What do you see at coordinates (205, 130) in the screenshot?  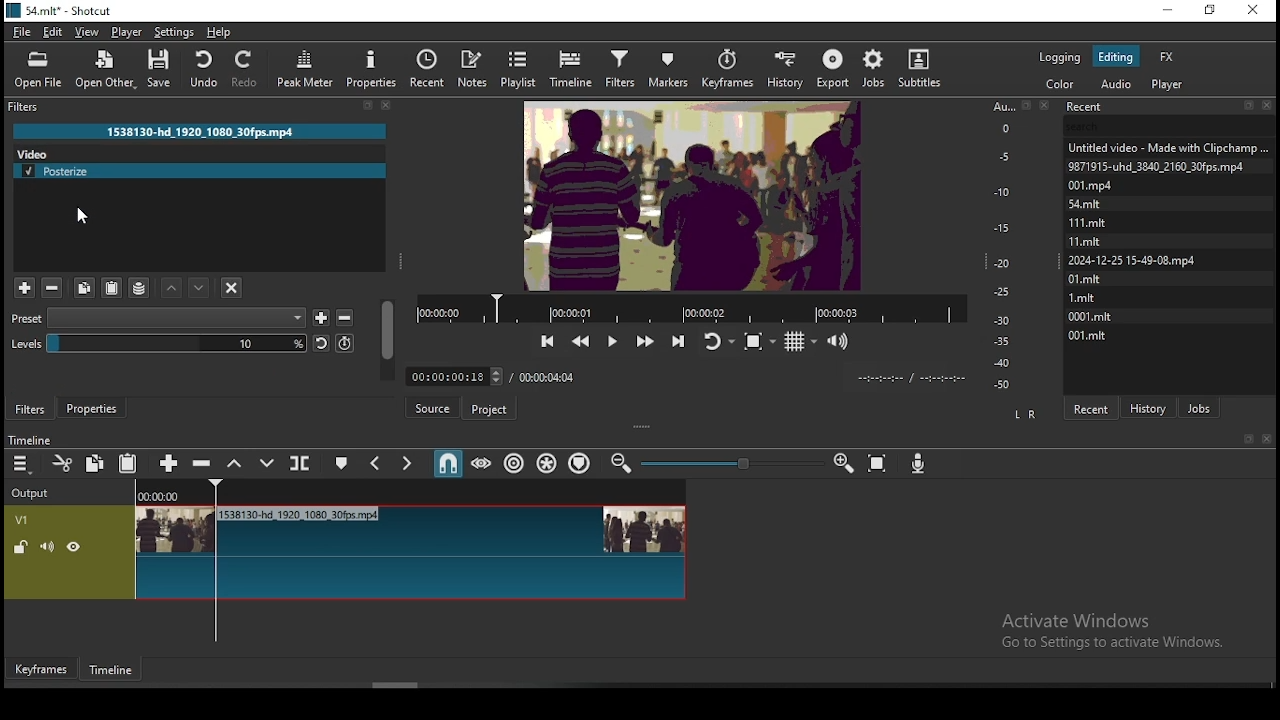 I see `1538130-hd_1920_1080_30fps.mp4` at bounding box center [205, 130].